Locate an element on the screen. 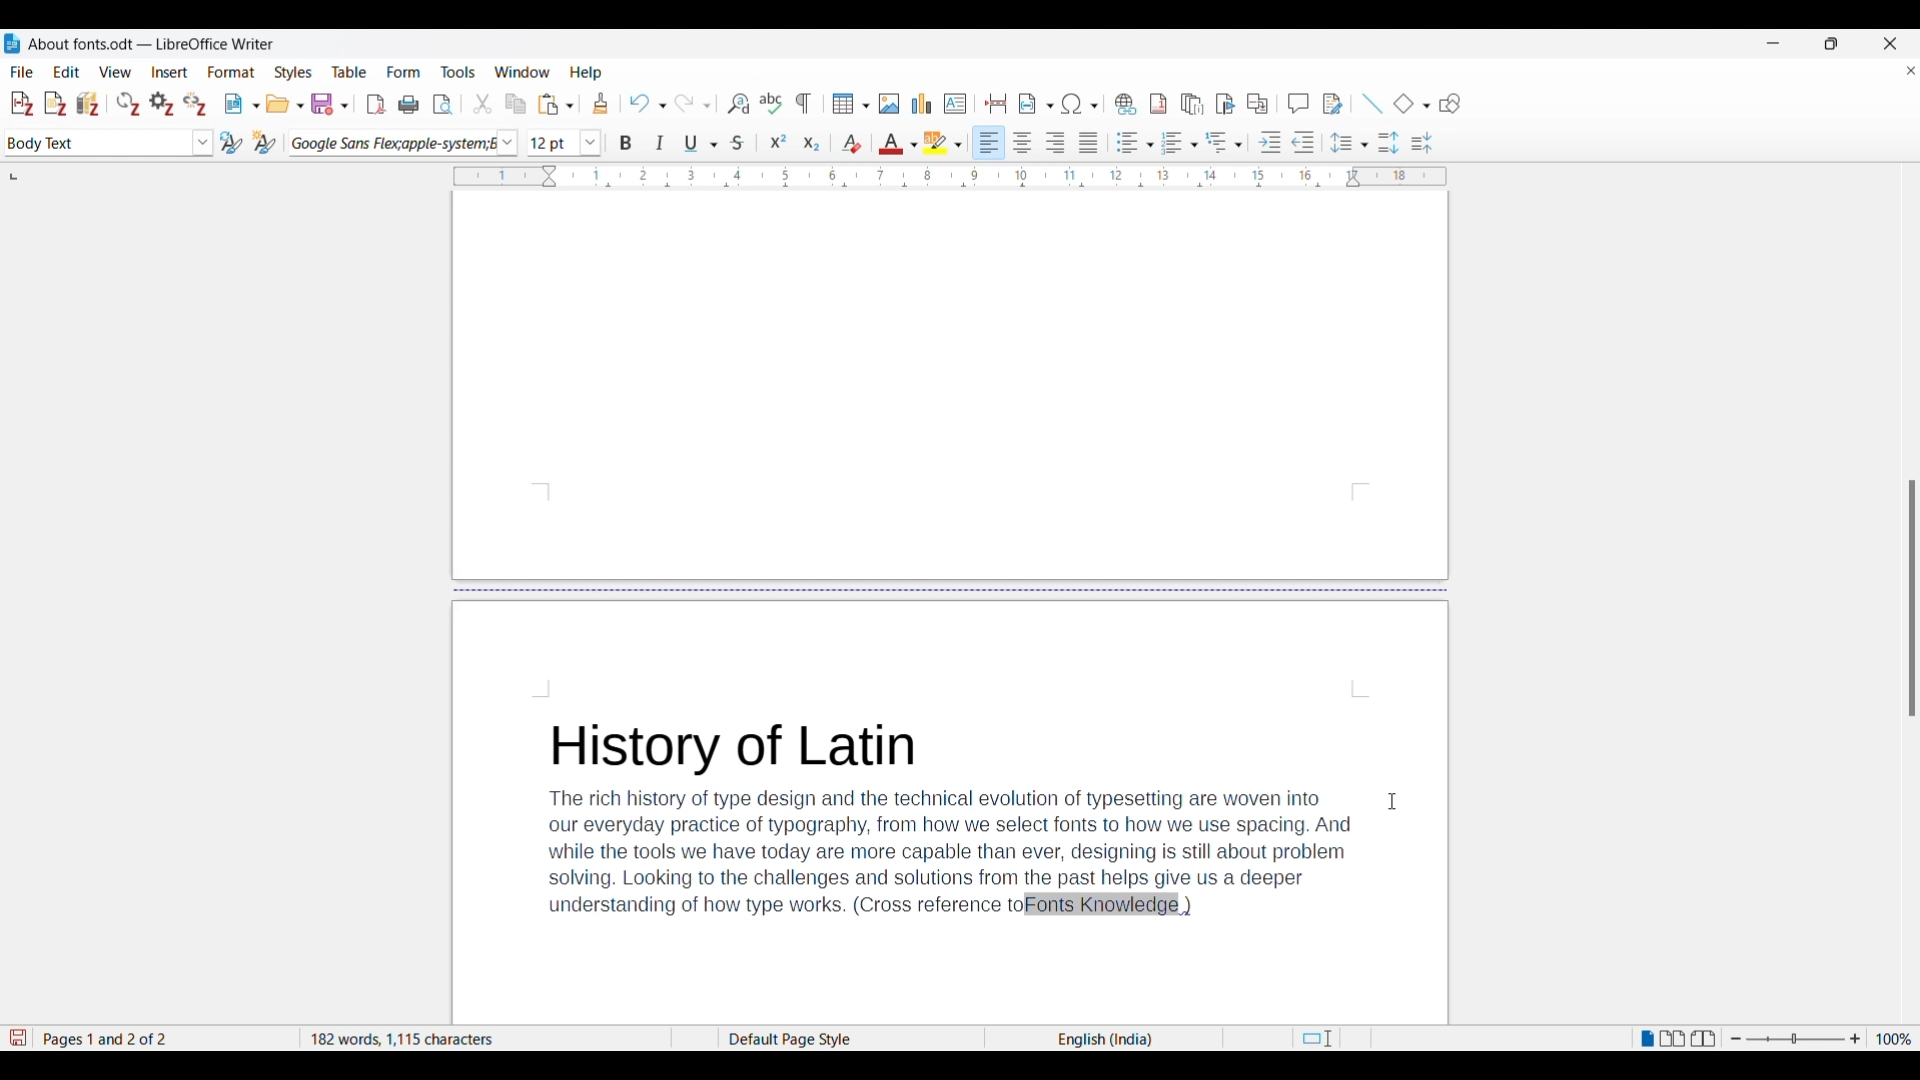 Image resolution: width=1920 pixels, height=1080 pixels. Save options is located at coordinates (330, 104).